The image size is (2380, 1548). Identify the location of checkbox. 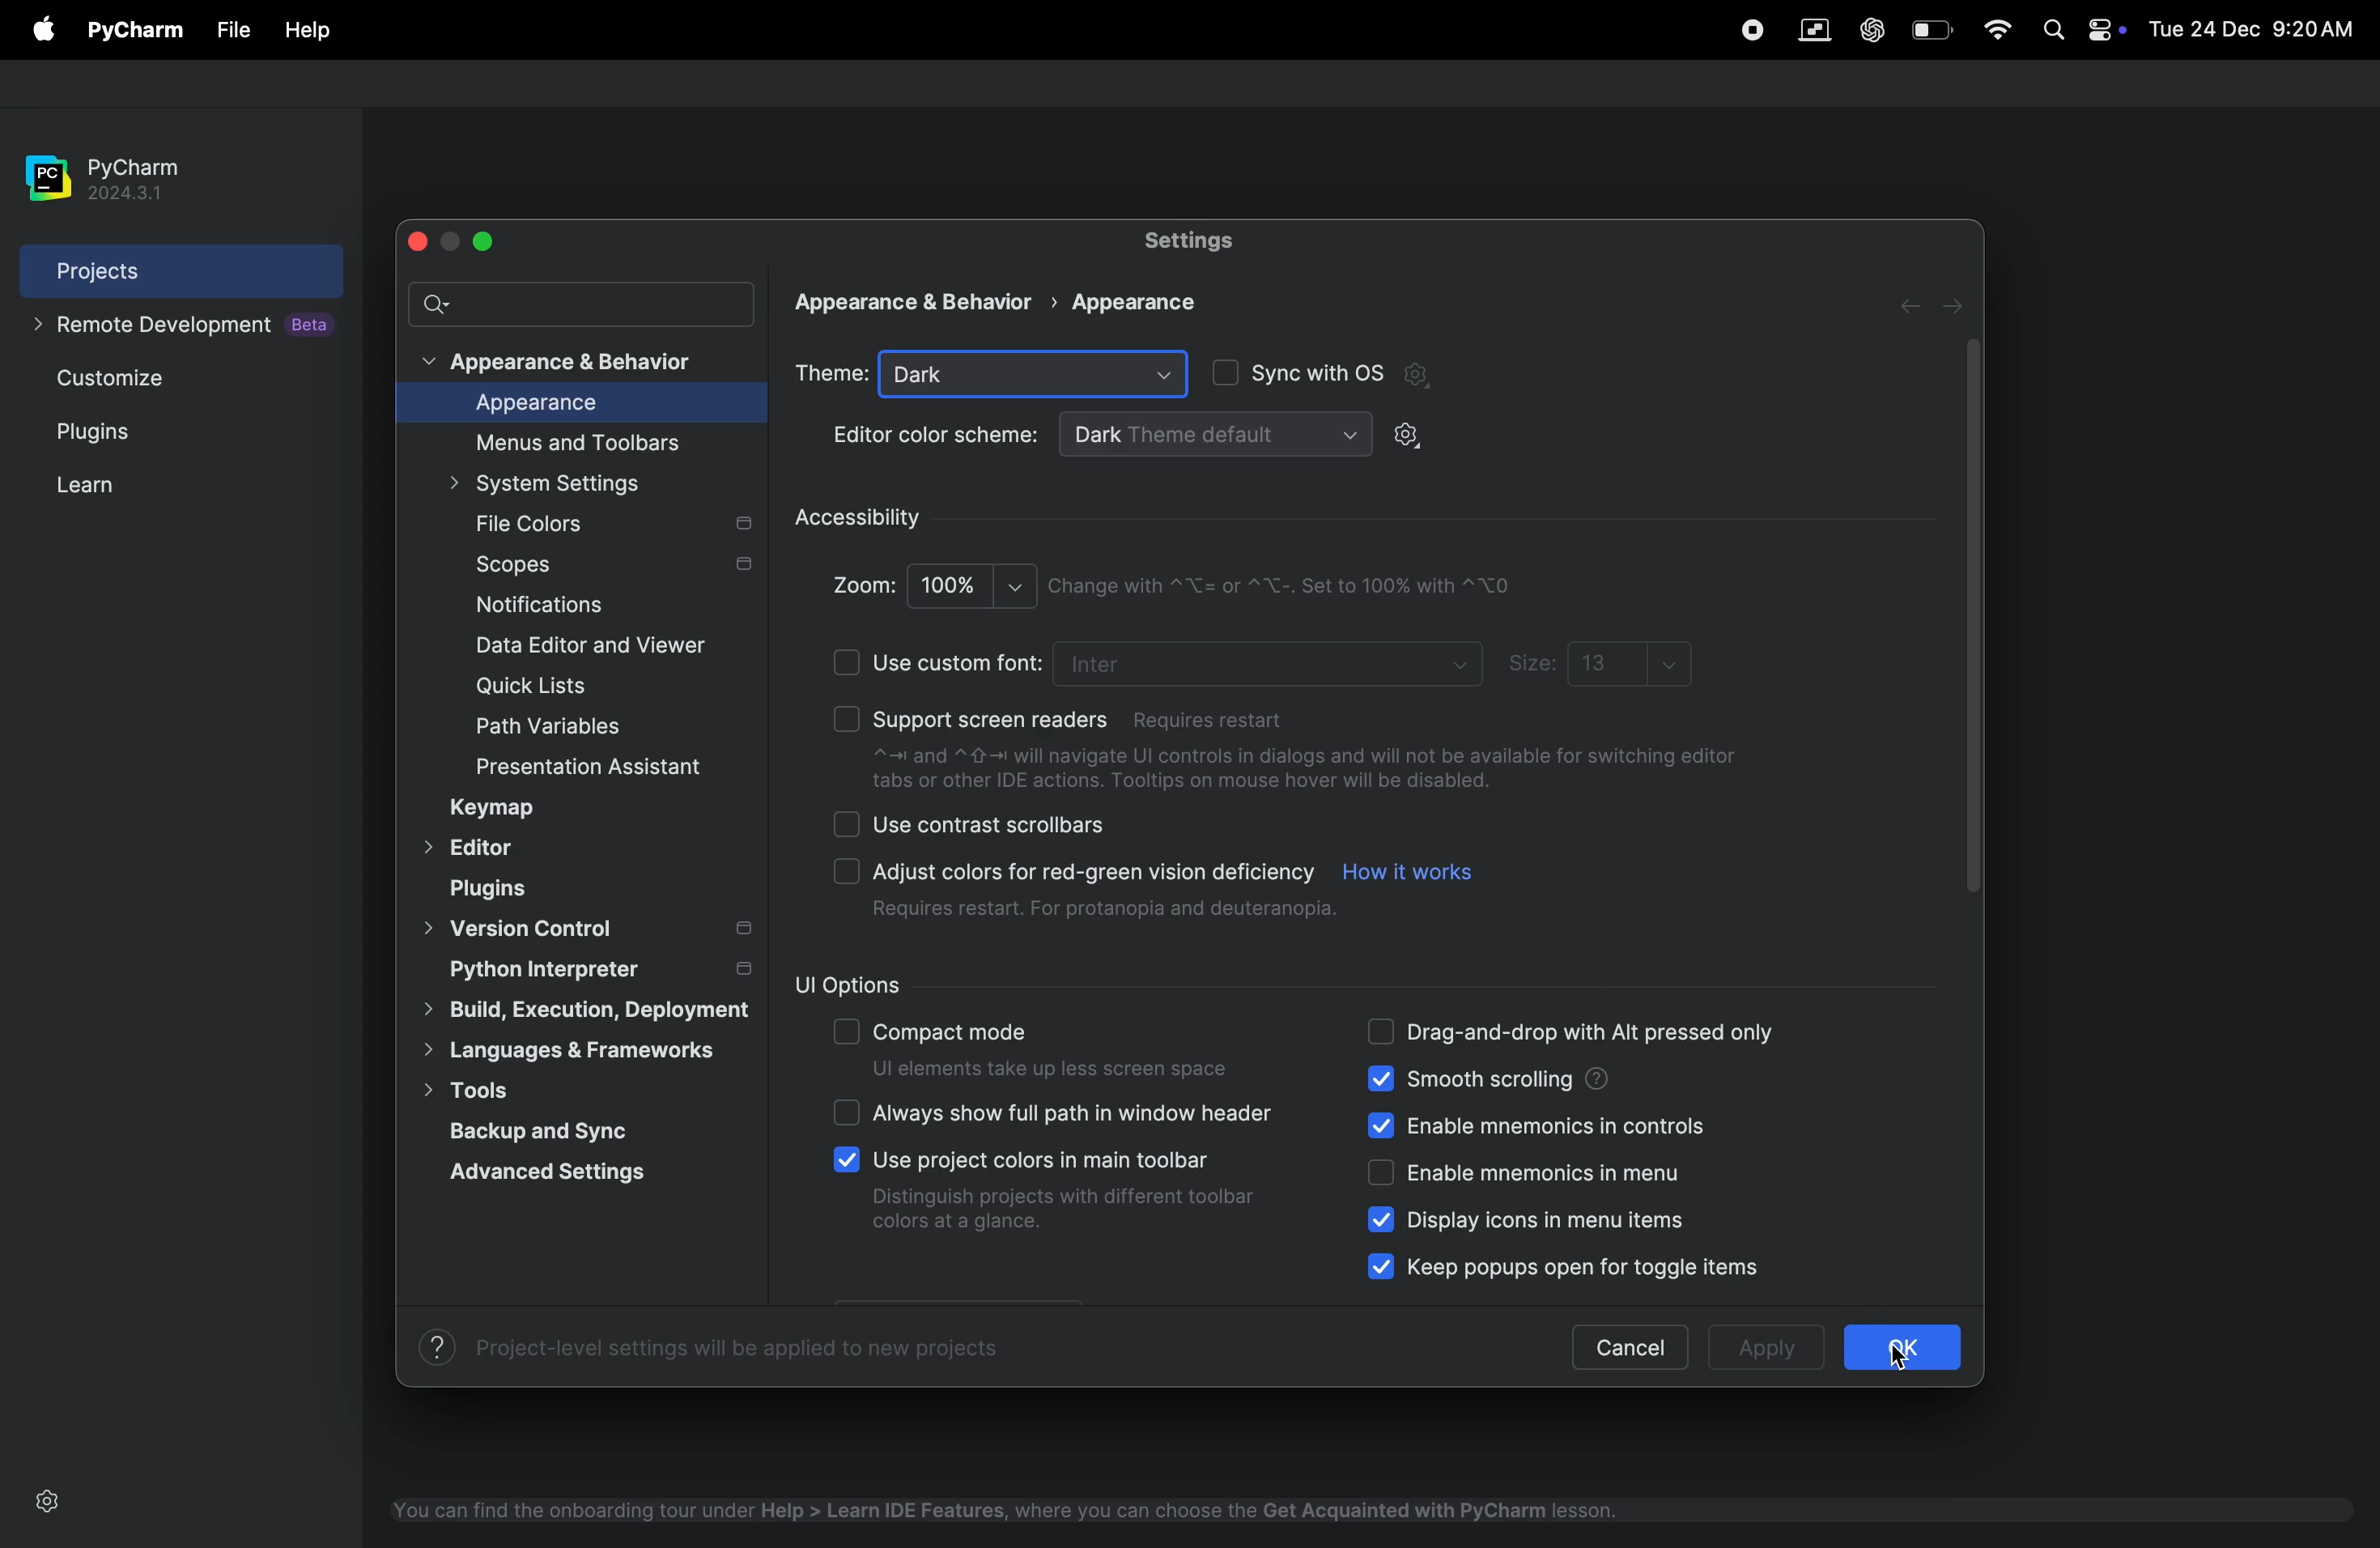
(850, 871).